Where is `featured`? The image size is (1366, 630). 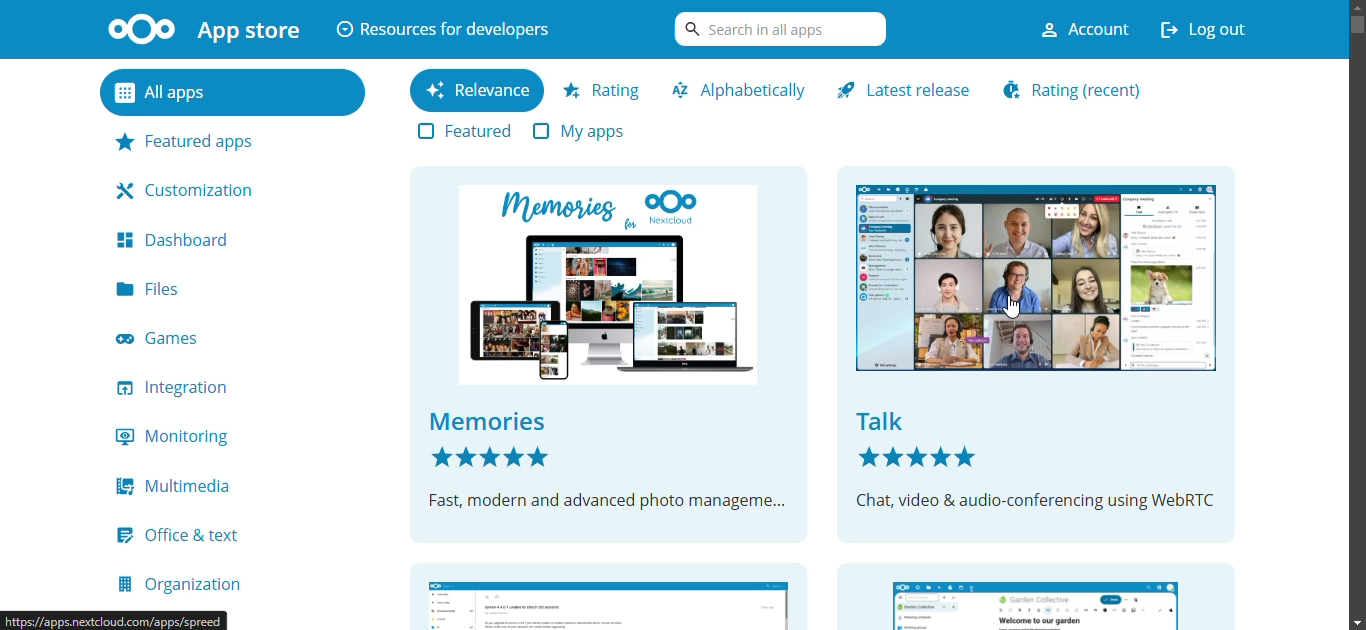
featured is located at coordinates (449, 131).